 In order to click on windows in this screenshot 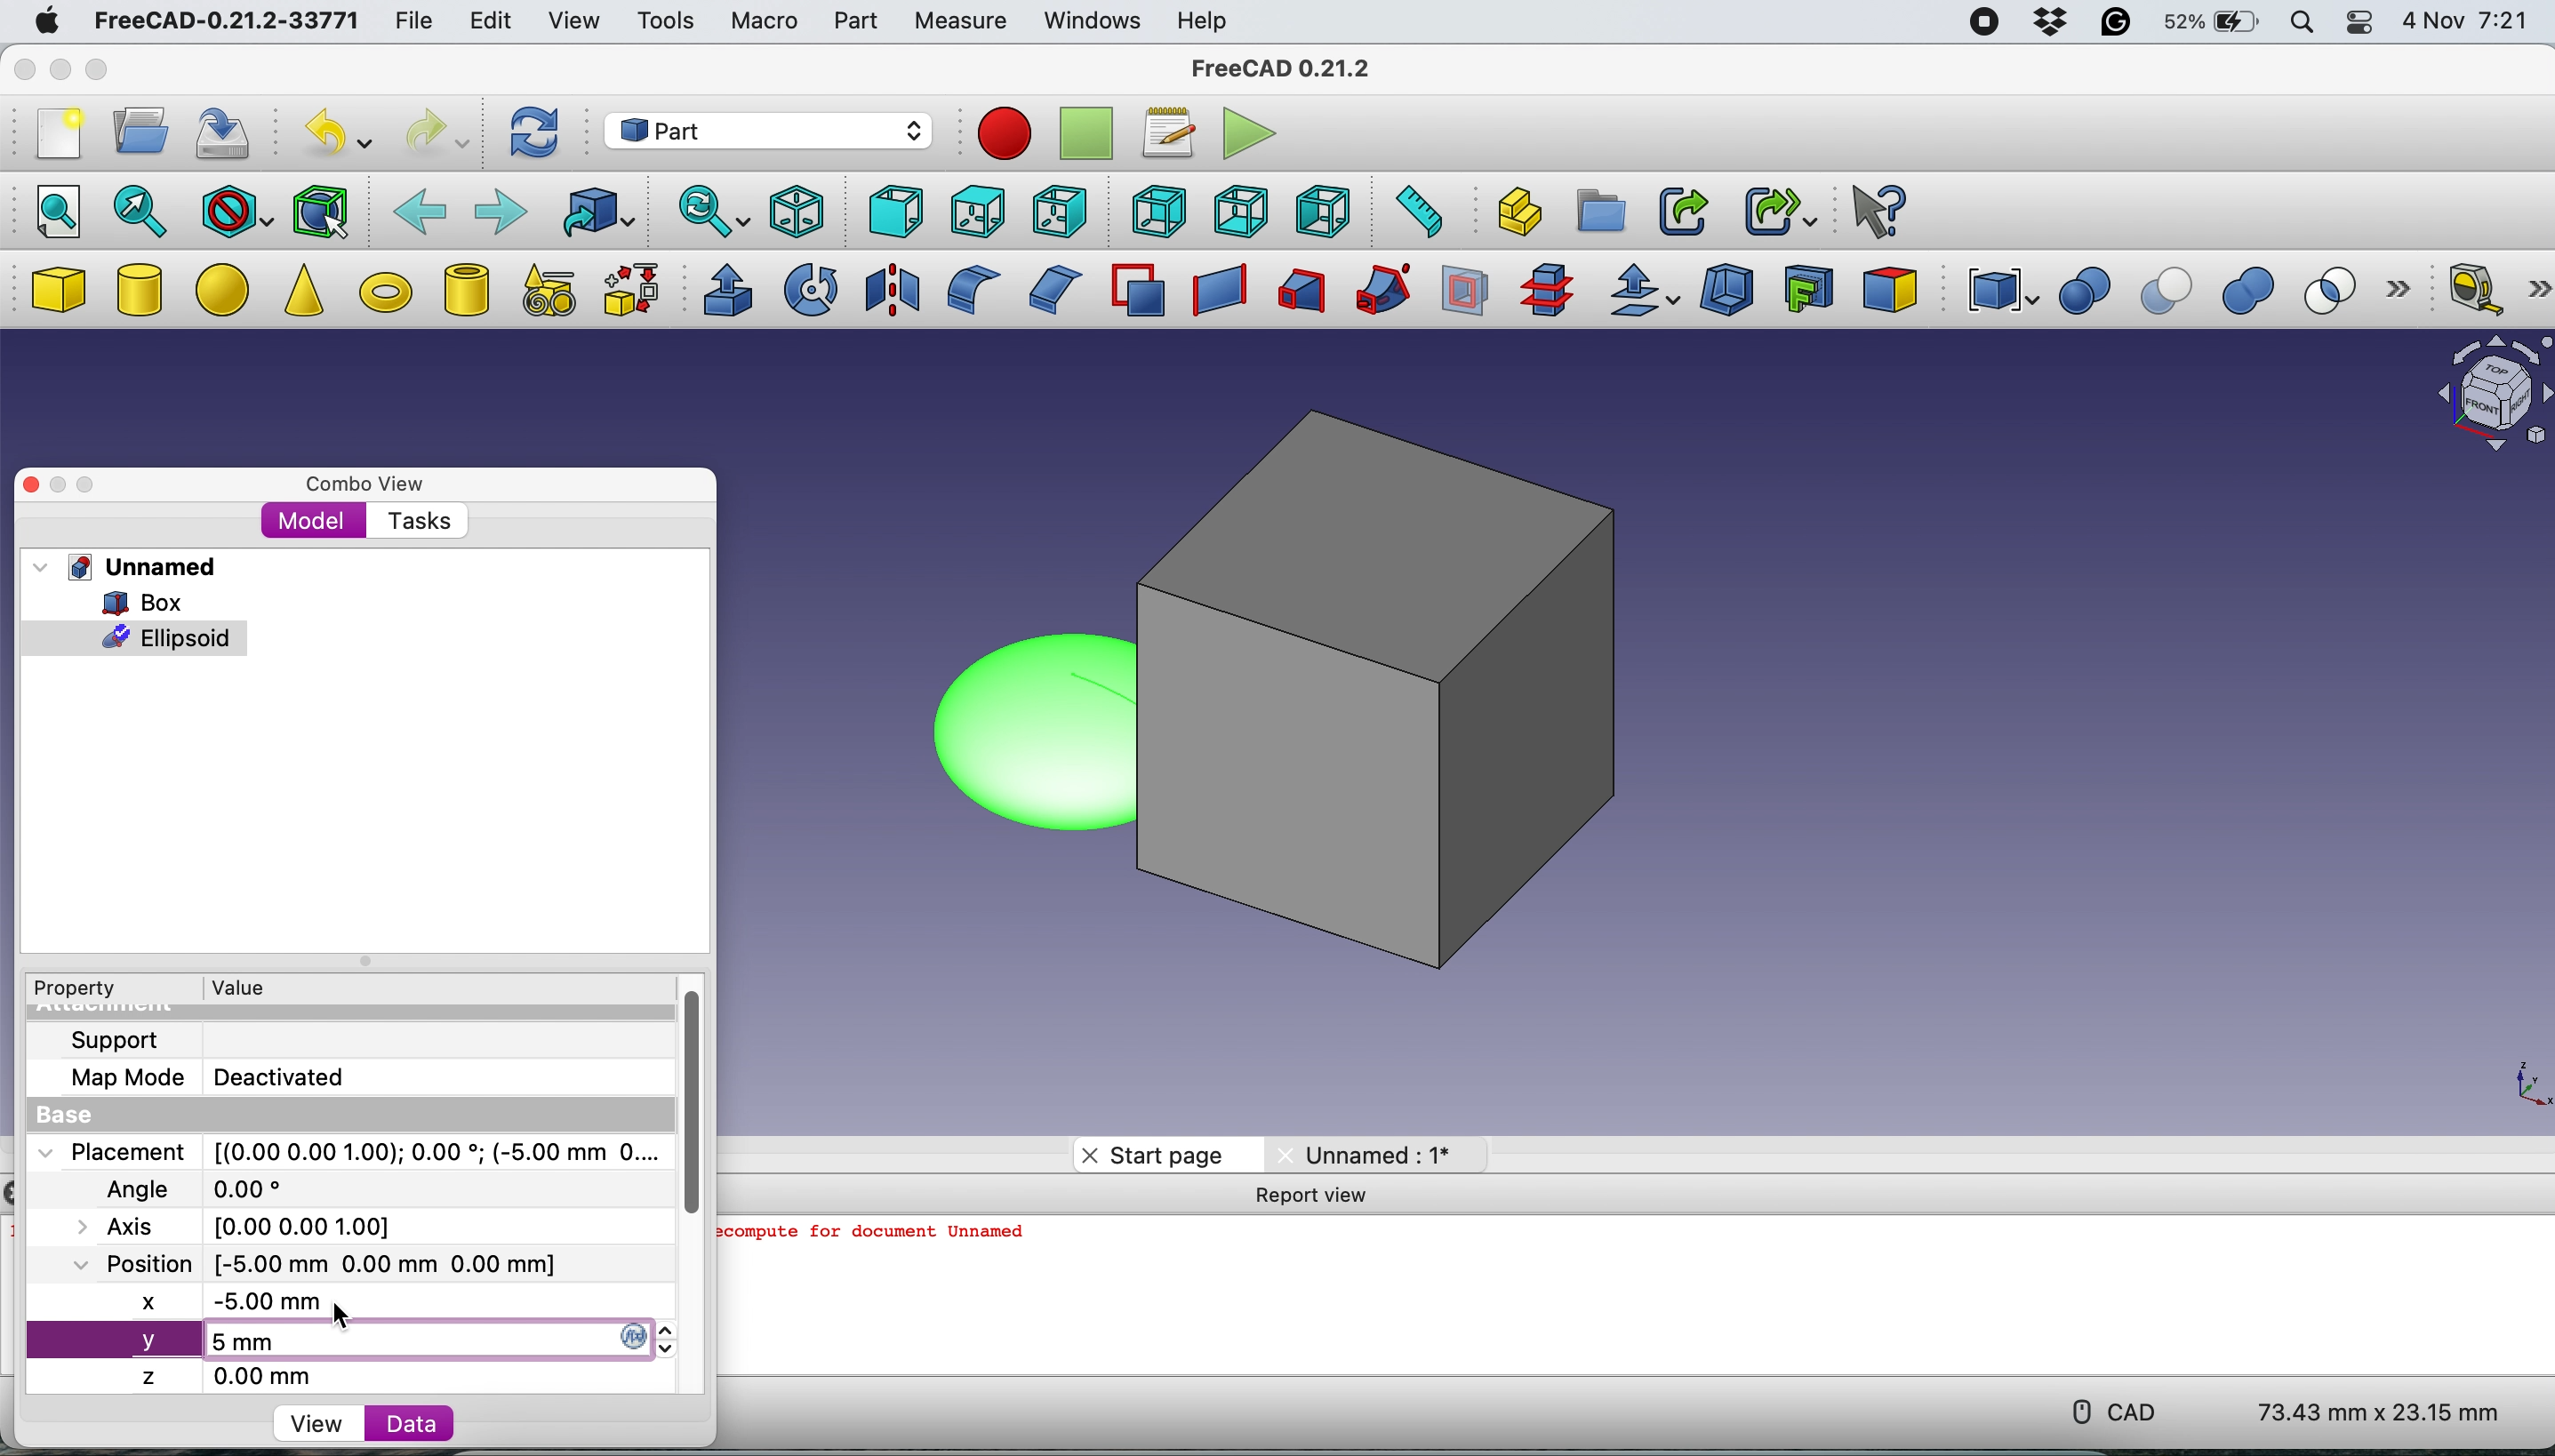, I will do `click(1091, 22)`.